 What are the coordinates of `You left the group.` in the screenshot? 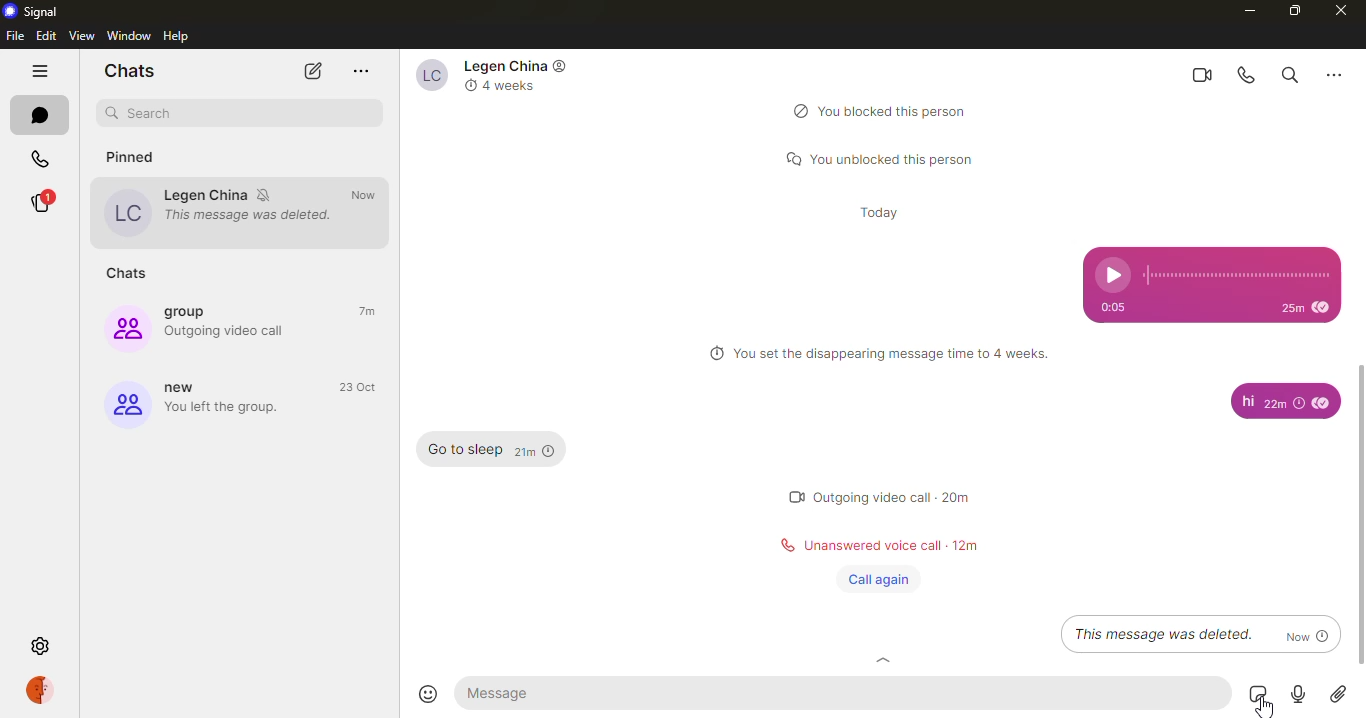 It's located at (234, 410).